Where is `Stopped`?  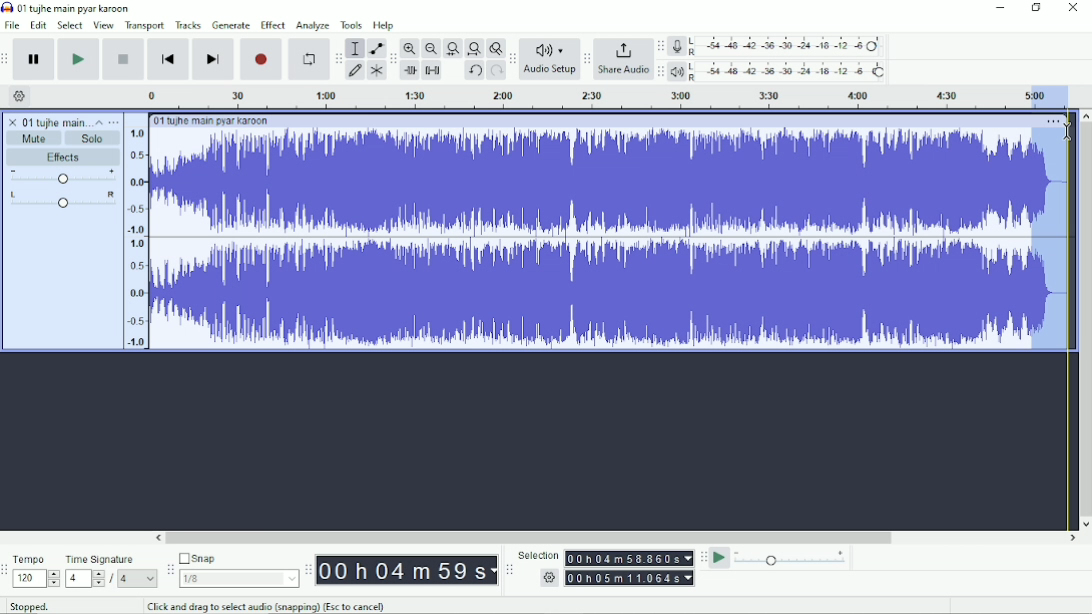
Stopped is located at coordinates (27, 607).